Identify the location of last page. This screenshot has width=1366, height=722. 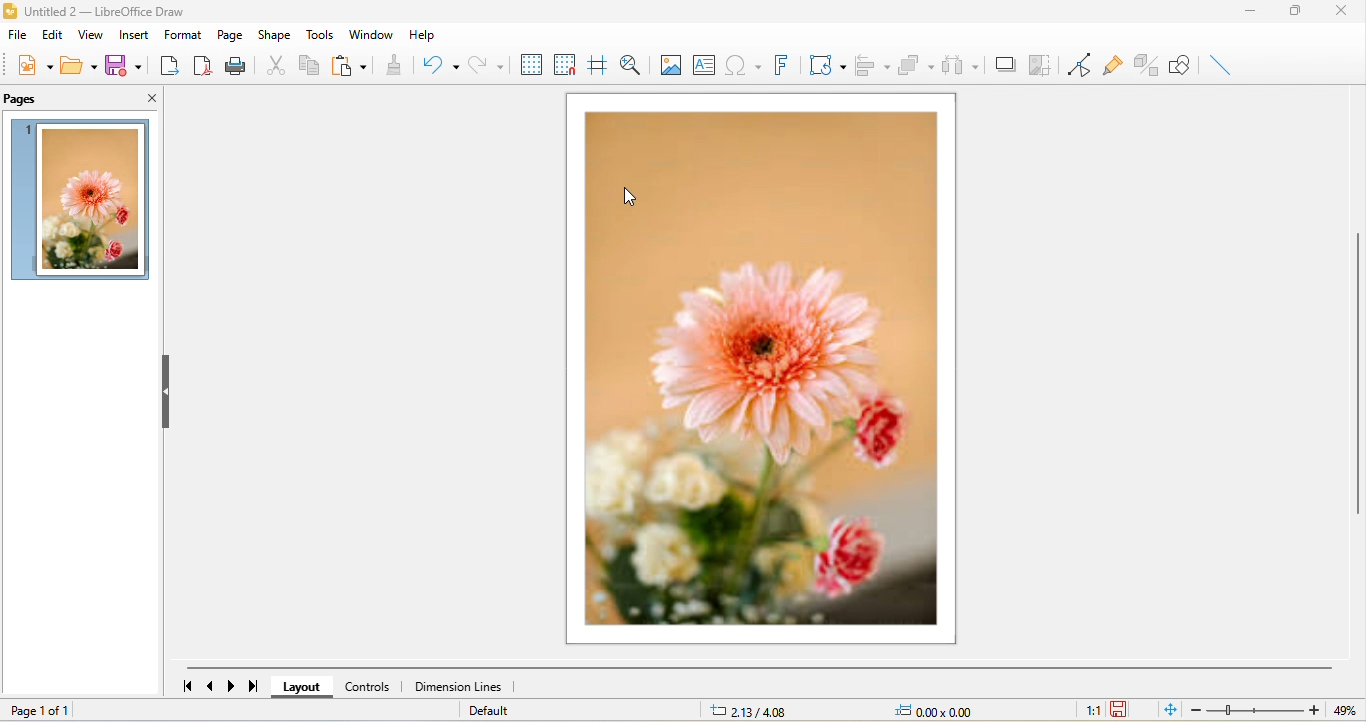
(249, 686).